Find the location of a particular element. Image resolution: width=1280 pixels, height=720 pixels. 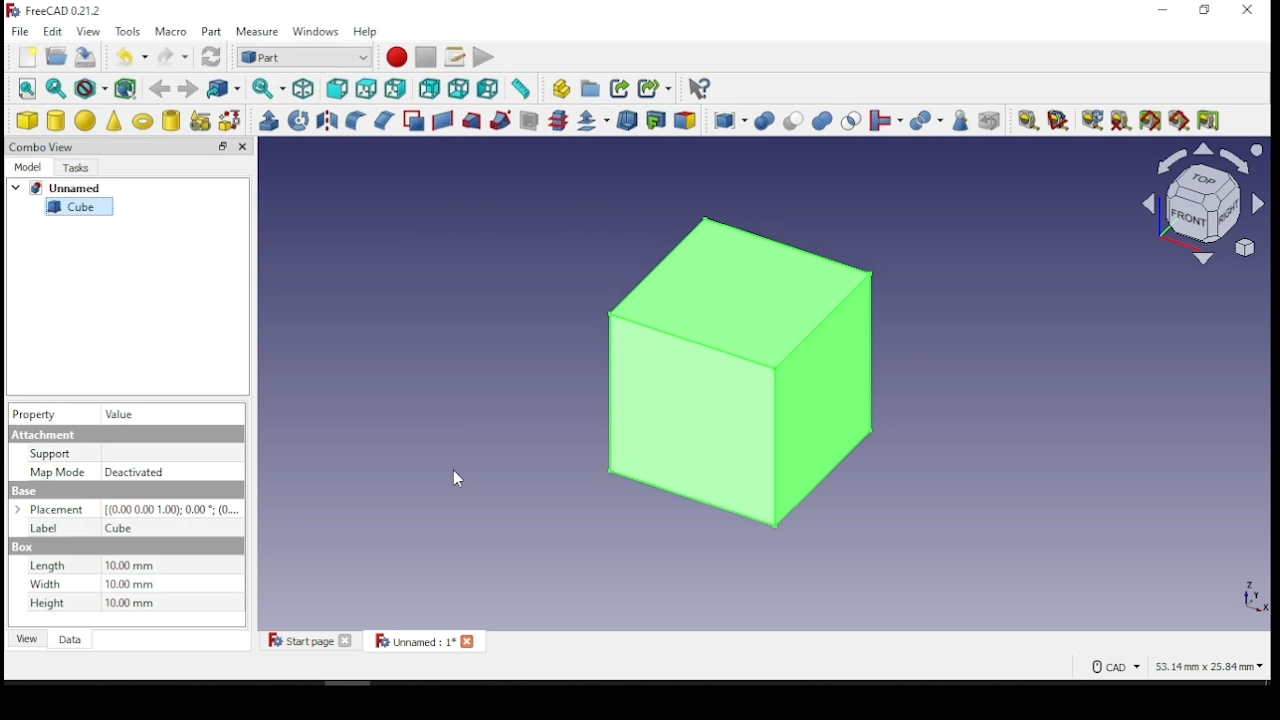

redo is located at coordinates (173, 56).